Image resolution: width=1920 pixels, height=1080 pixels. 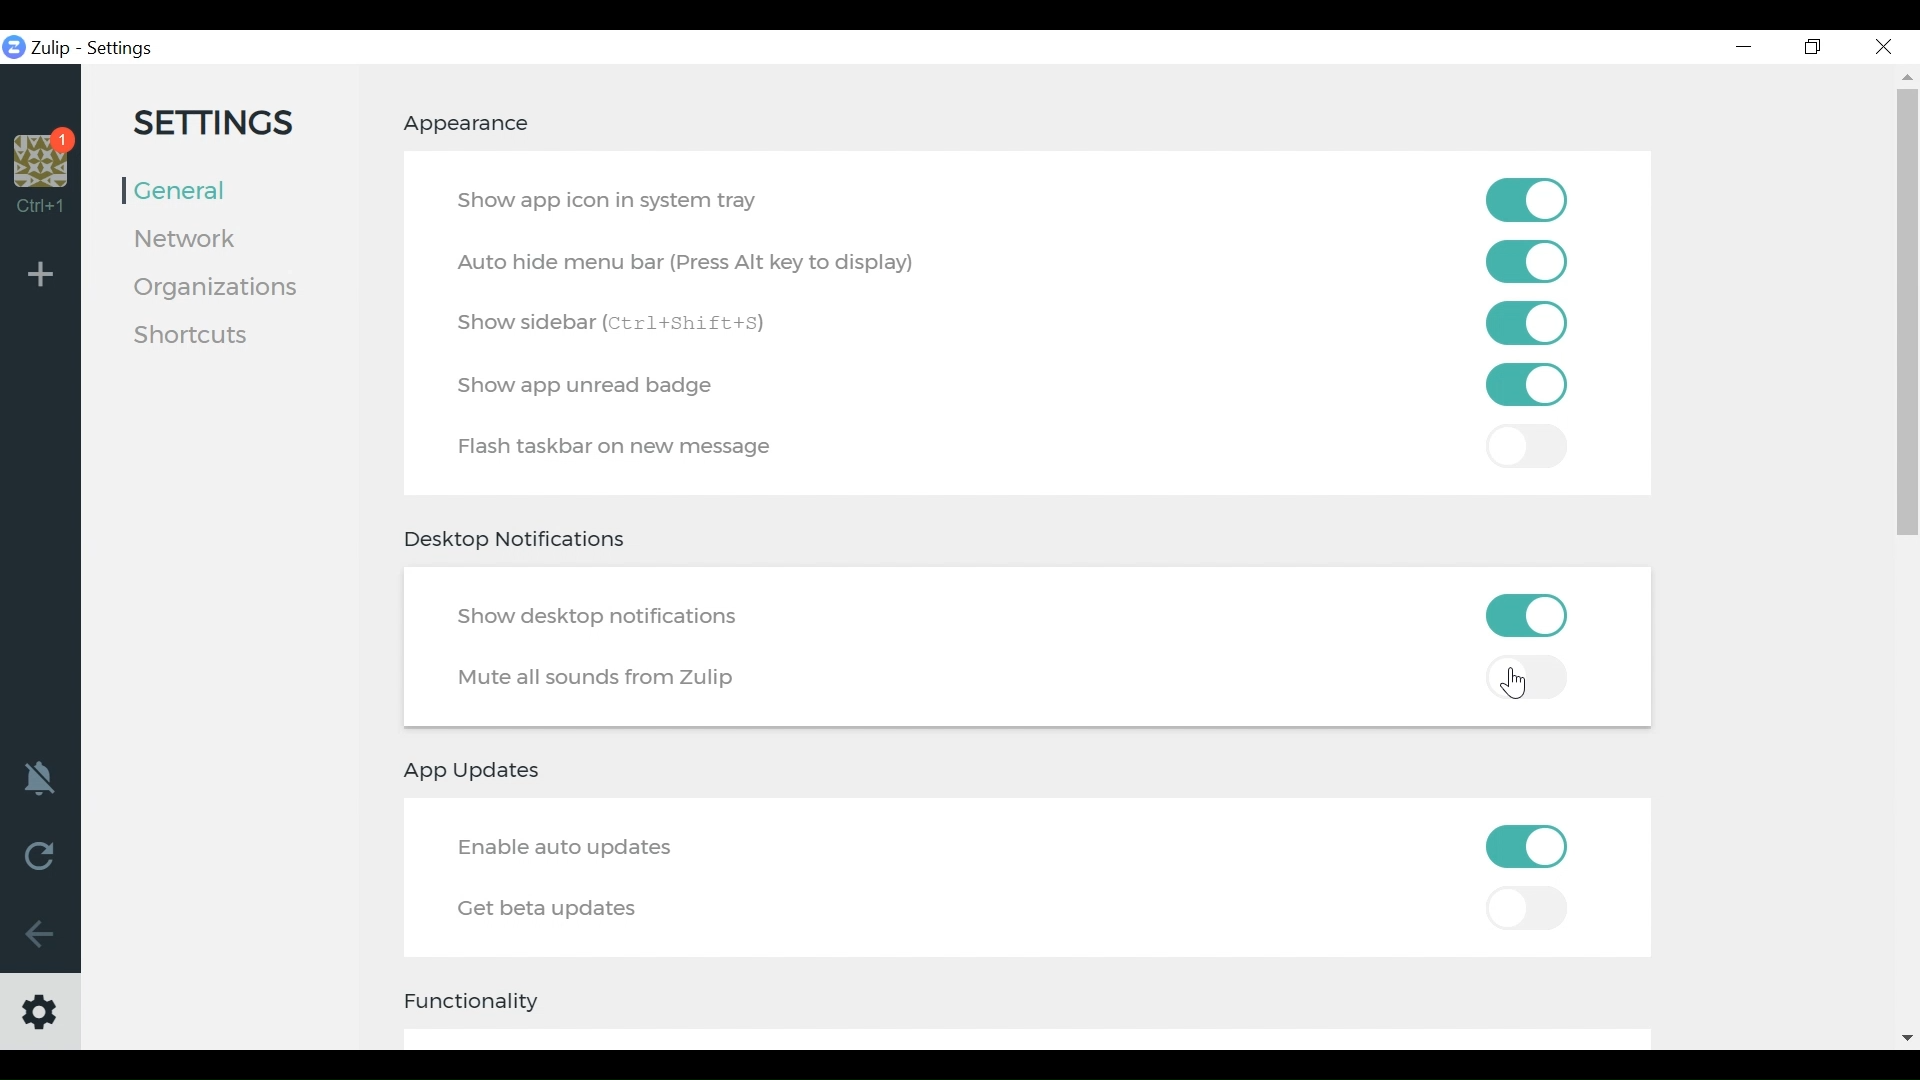 I want to click on Toggle off mute all sounds from zulip, so click(x=1531, y=679).